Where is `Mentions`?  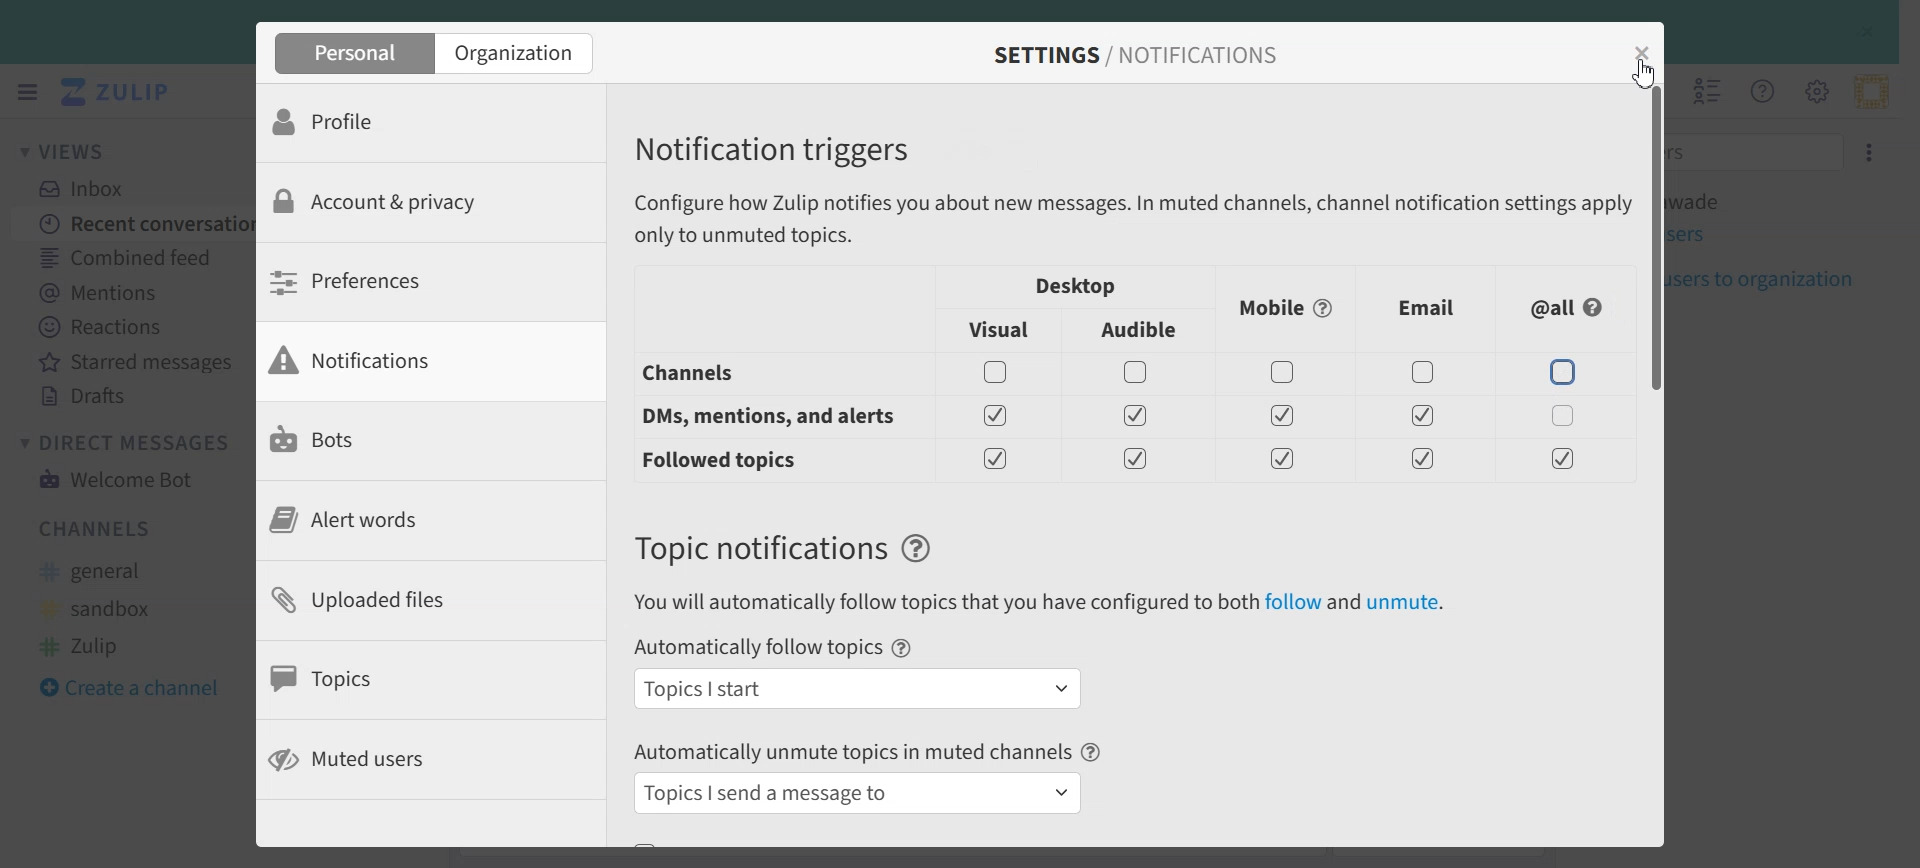 Mentions is located at coordinates (131, 290).